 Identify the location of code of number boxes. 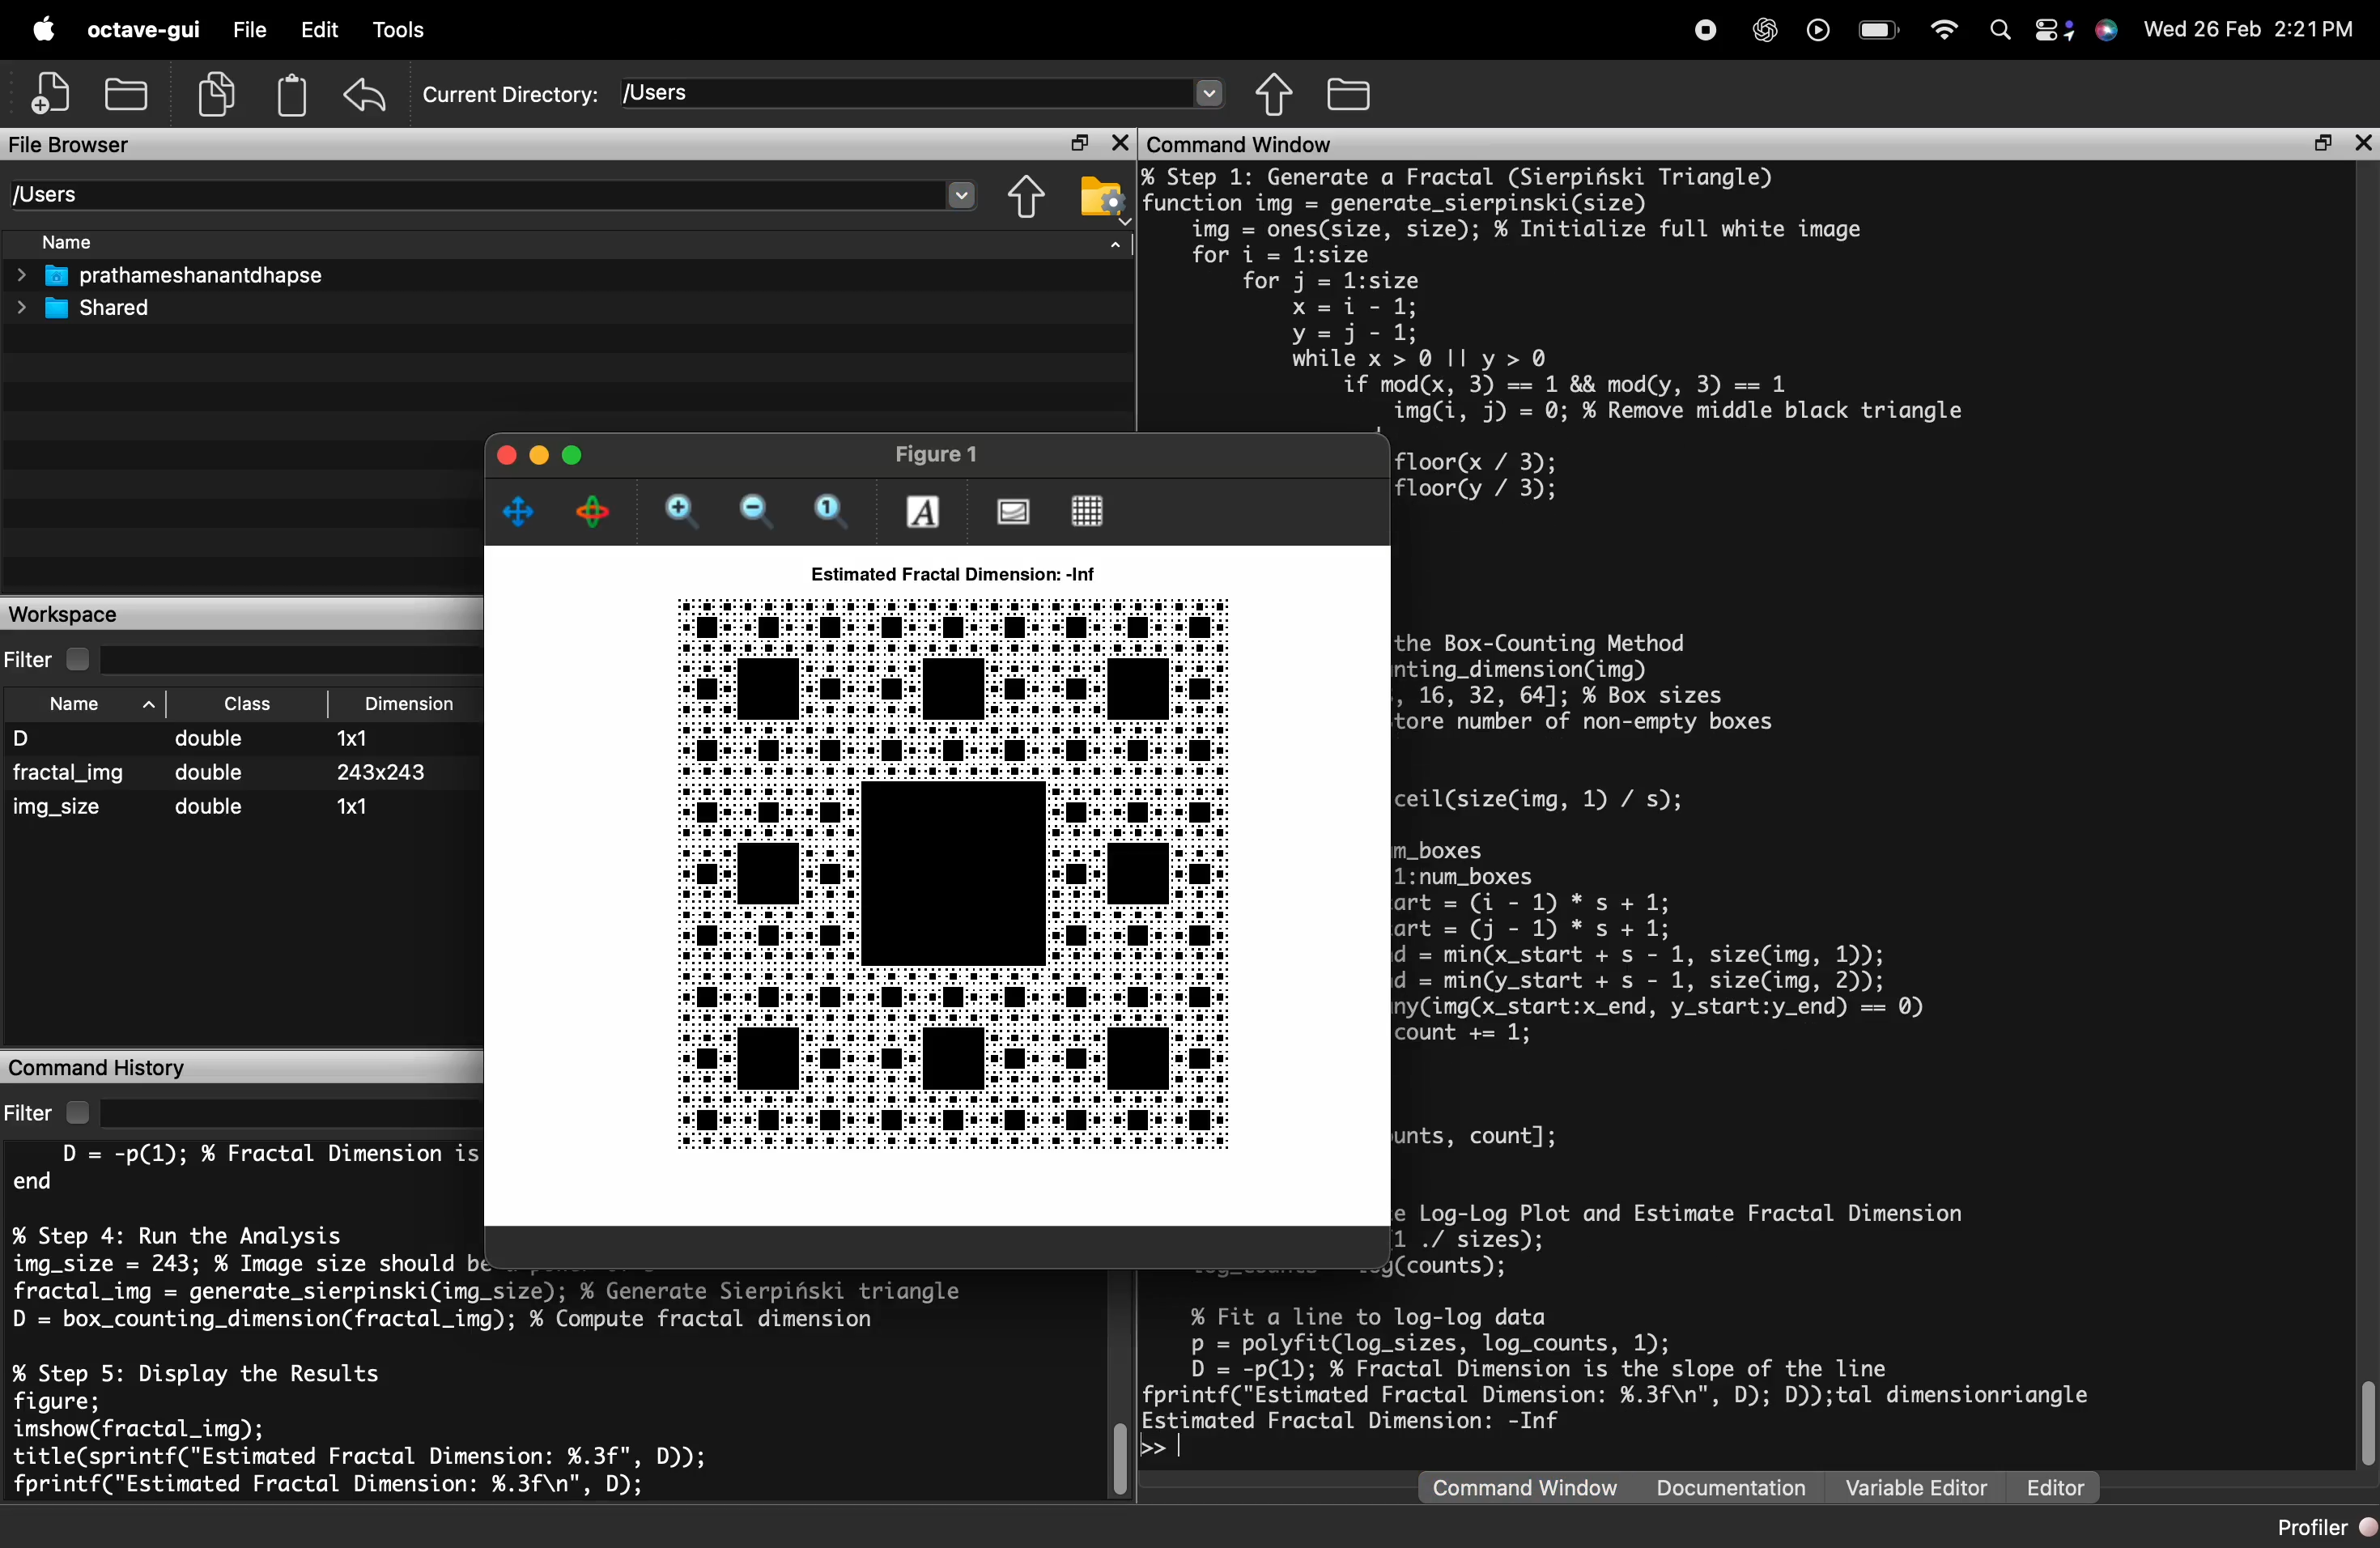
(1763, 919).